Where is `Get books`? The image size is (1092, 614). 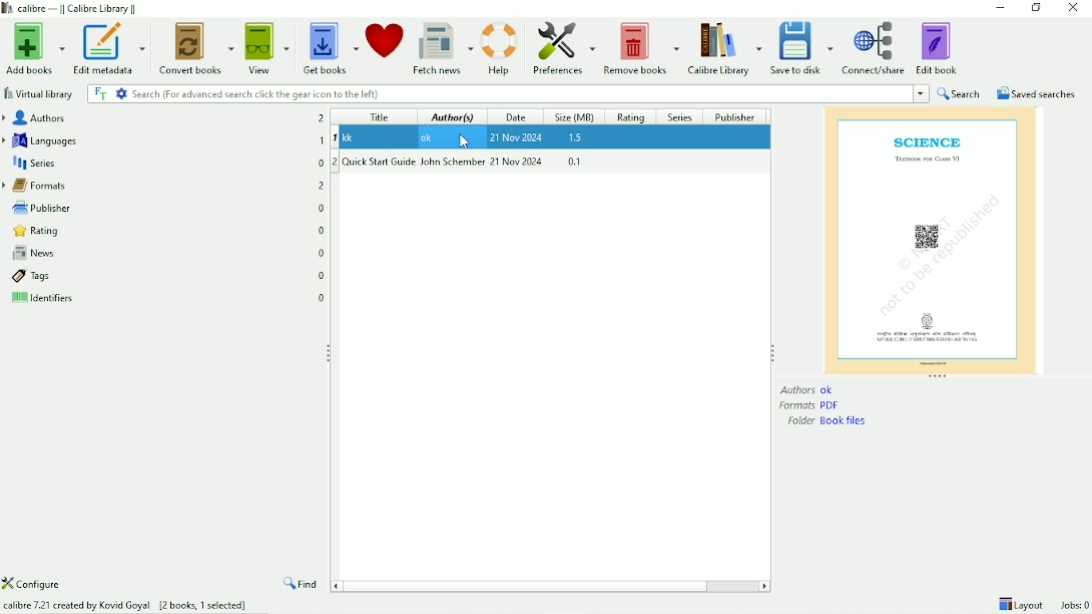 Get books is located at coordinates (329, 49).